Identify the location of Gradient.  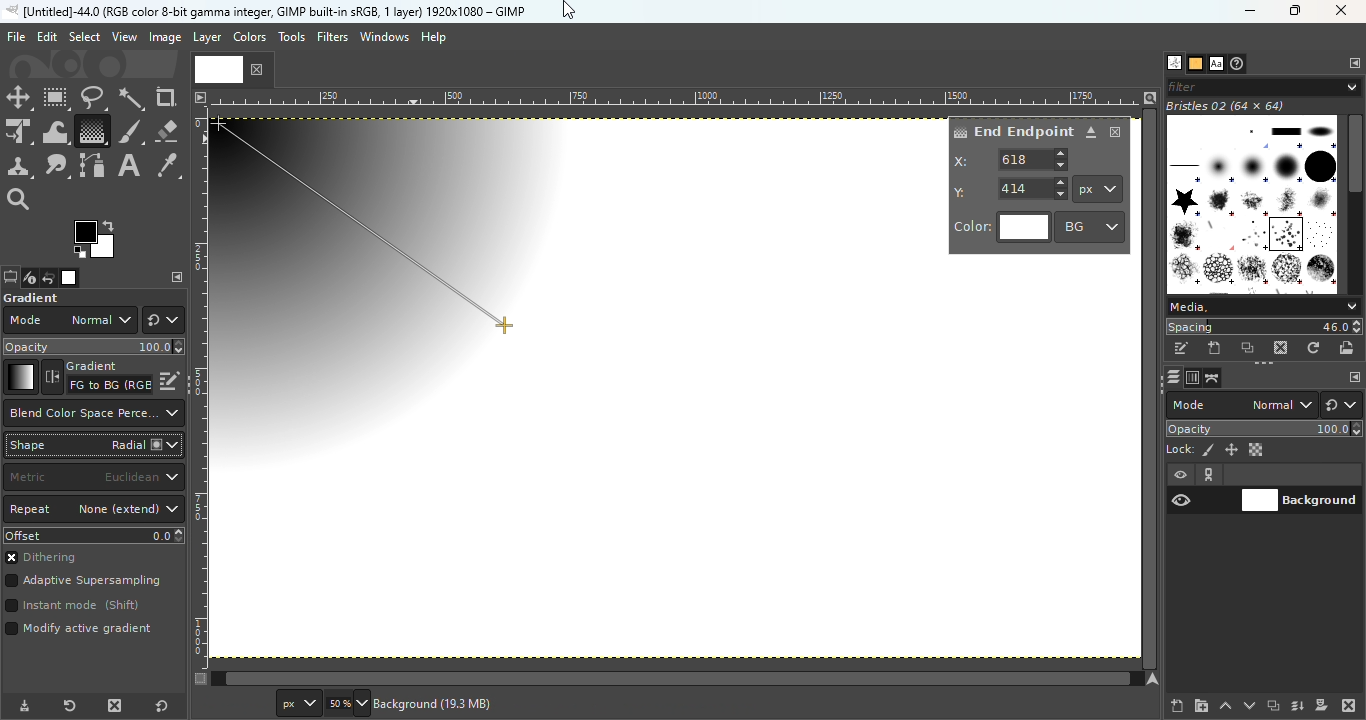
(20, 377).